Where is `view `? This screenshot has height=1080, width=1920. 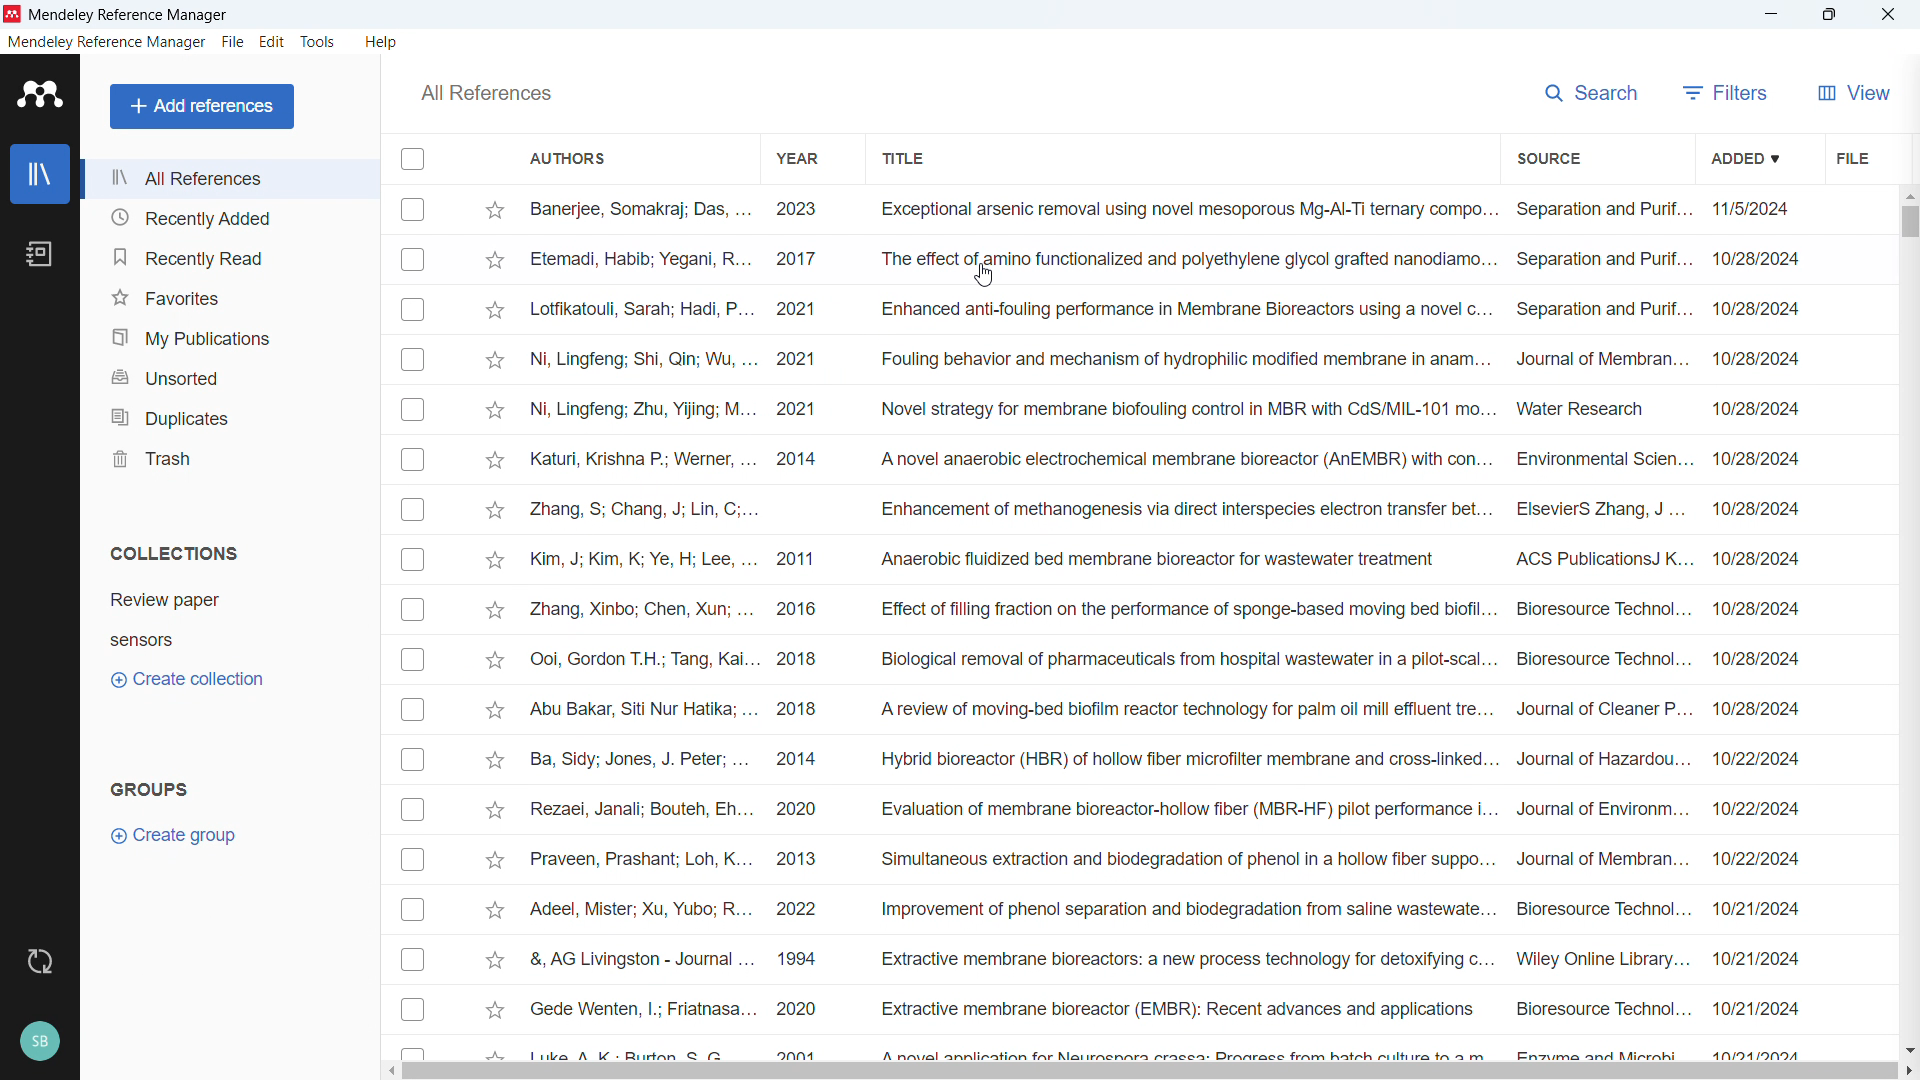
view  is located at coordinates (1854, 92).